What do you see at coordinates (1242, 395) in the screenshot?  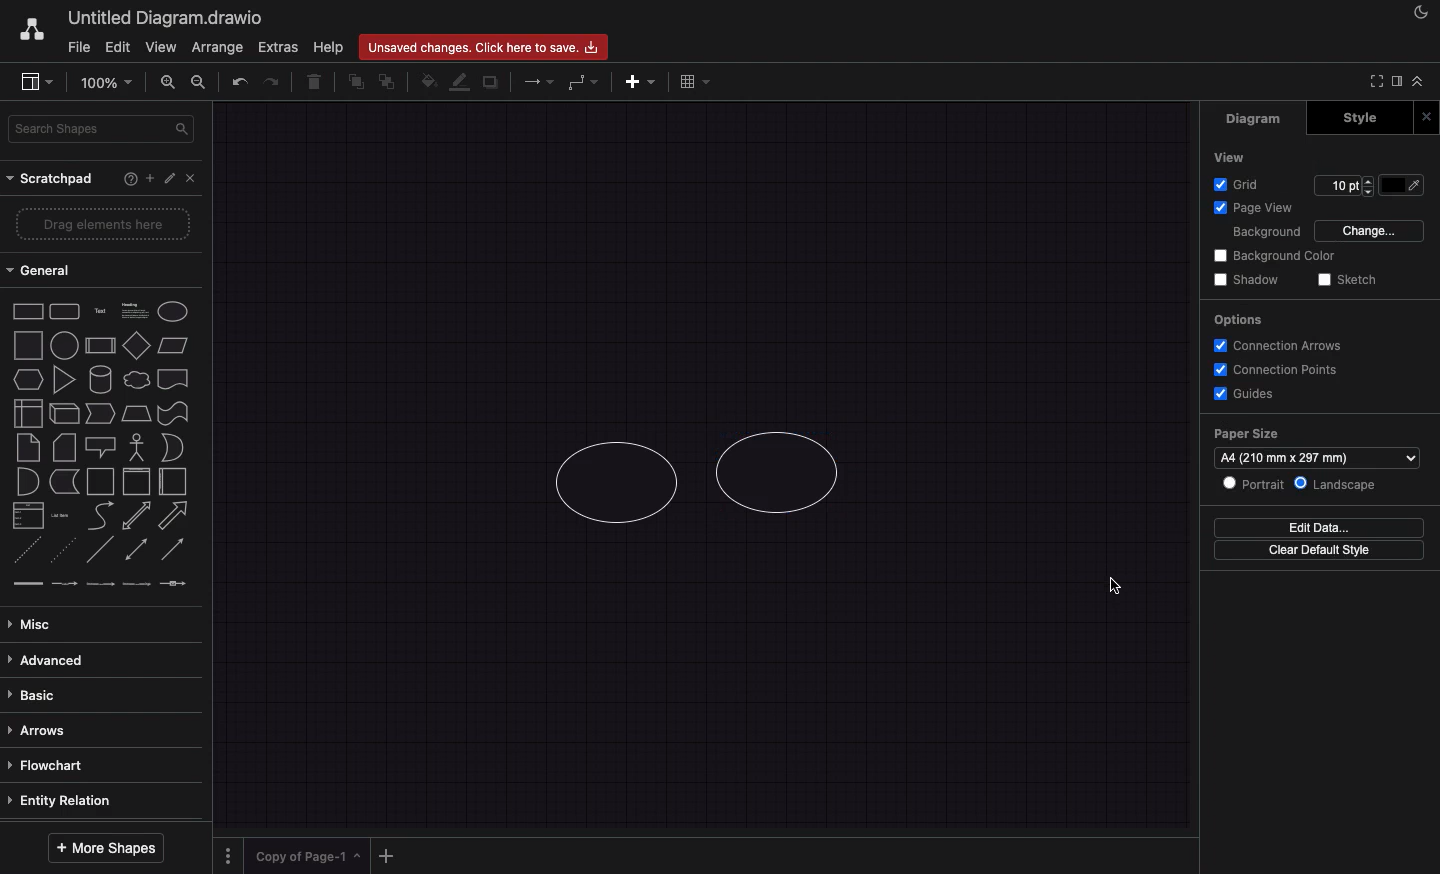 I see `guides` at bounding box center [1242, 395].